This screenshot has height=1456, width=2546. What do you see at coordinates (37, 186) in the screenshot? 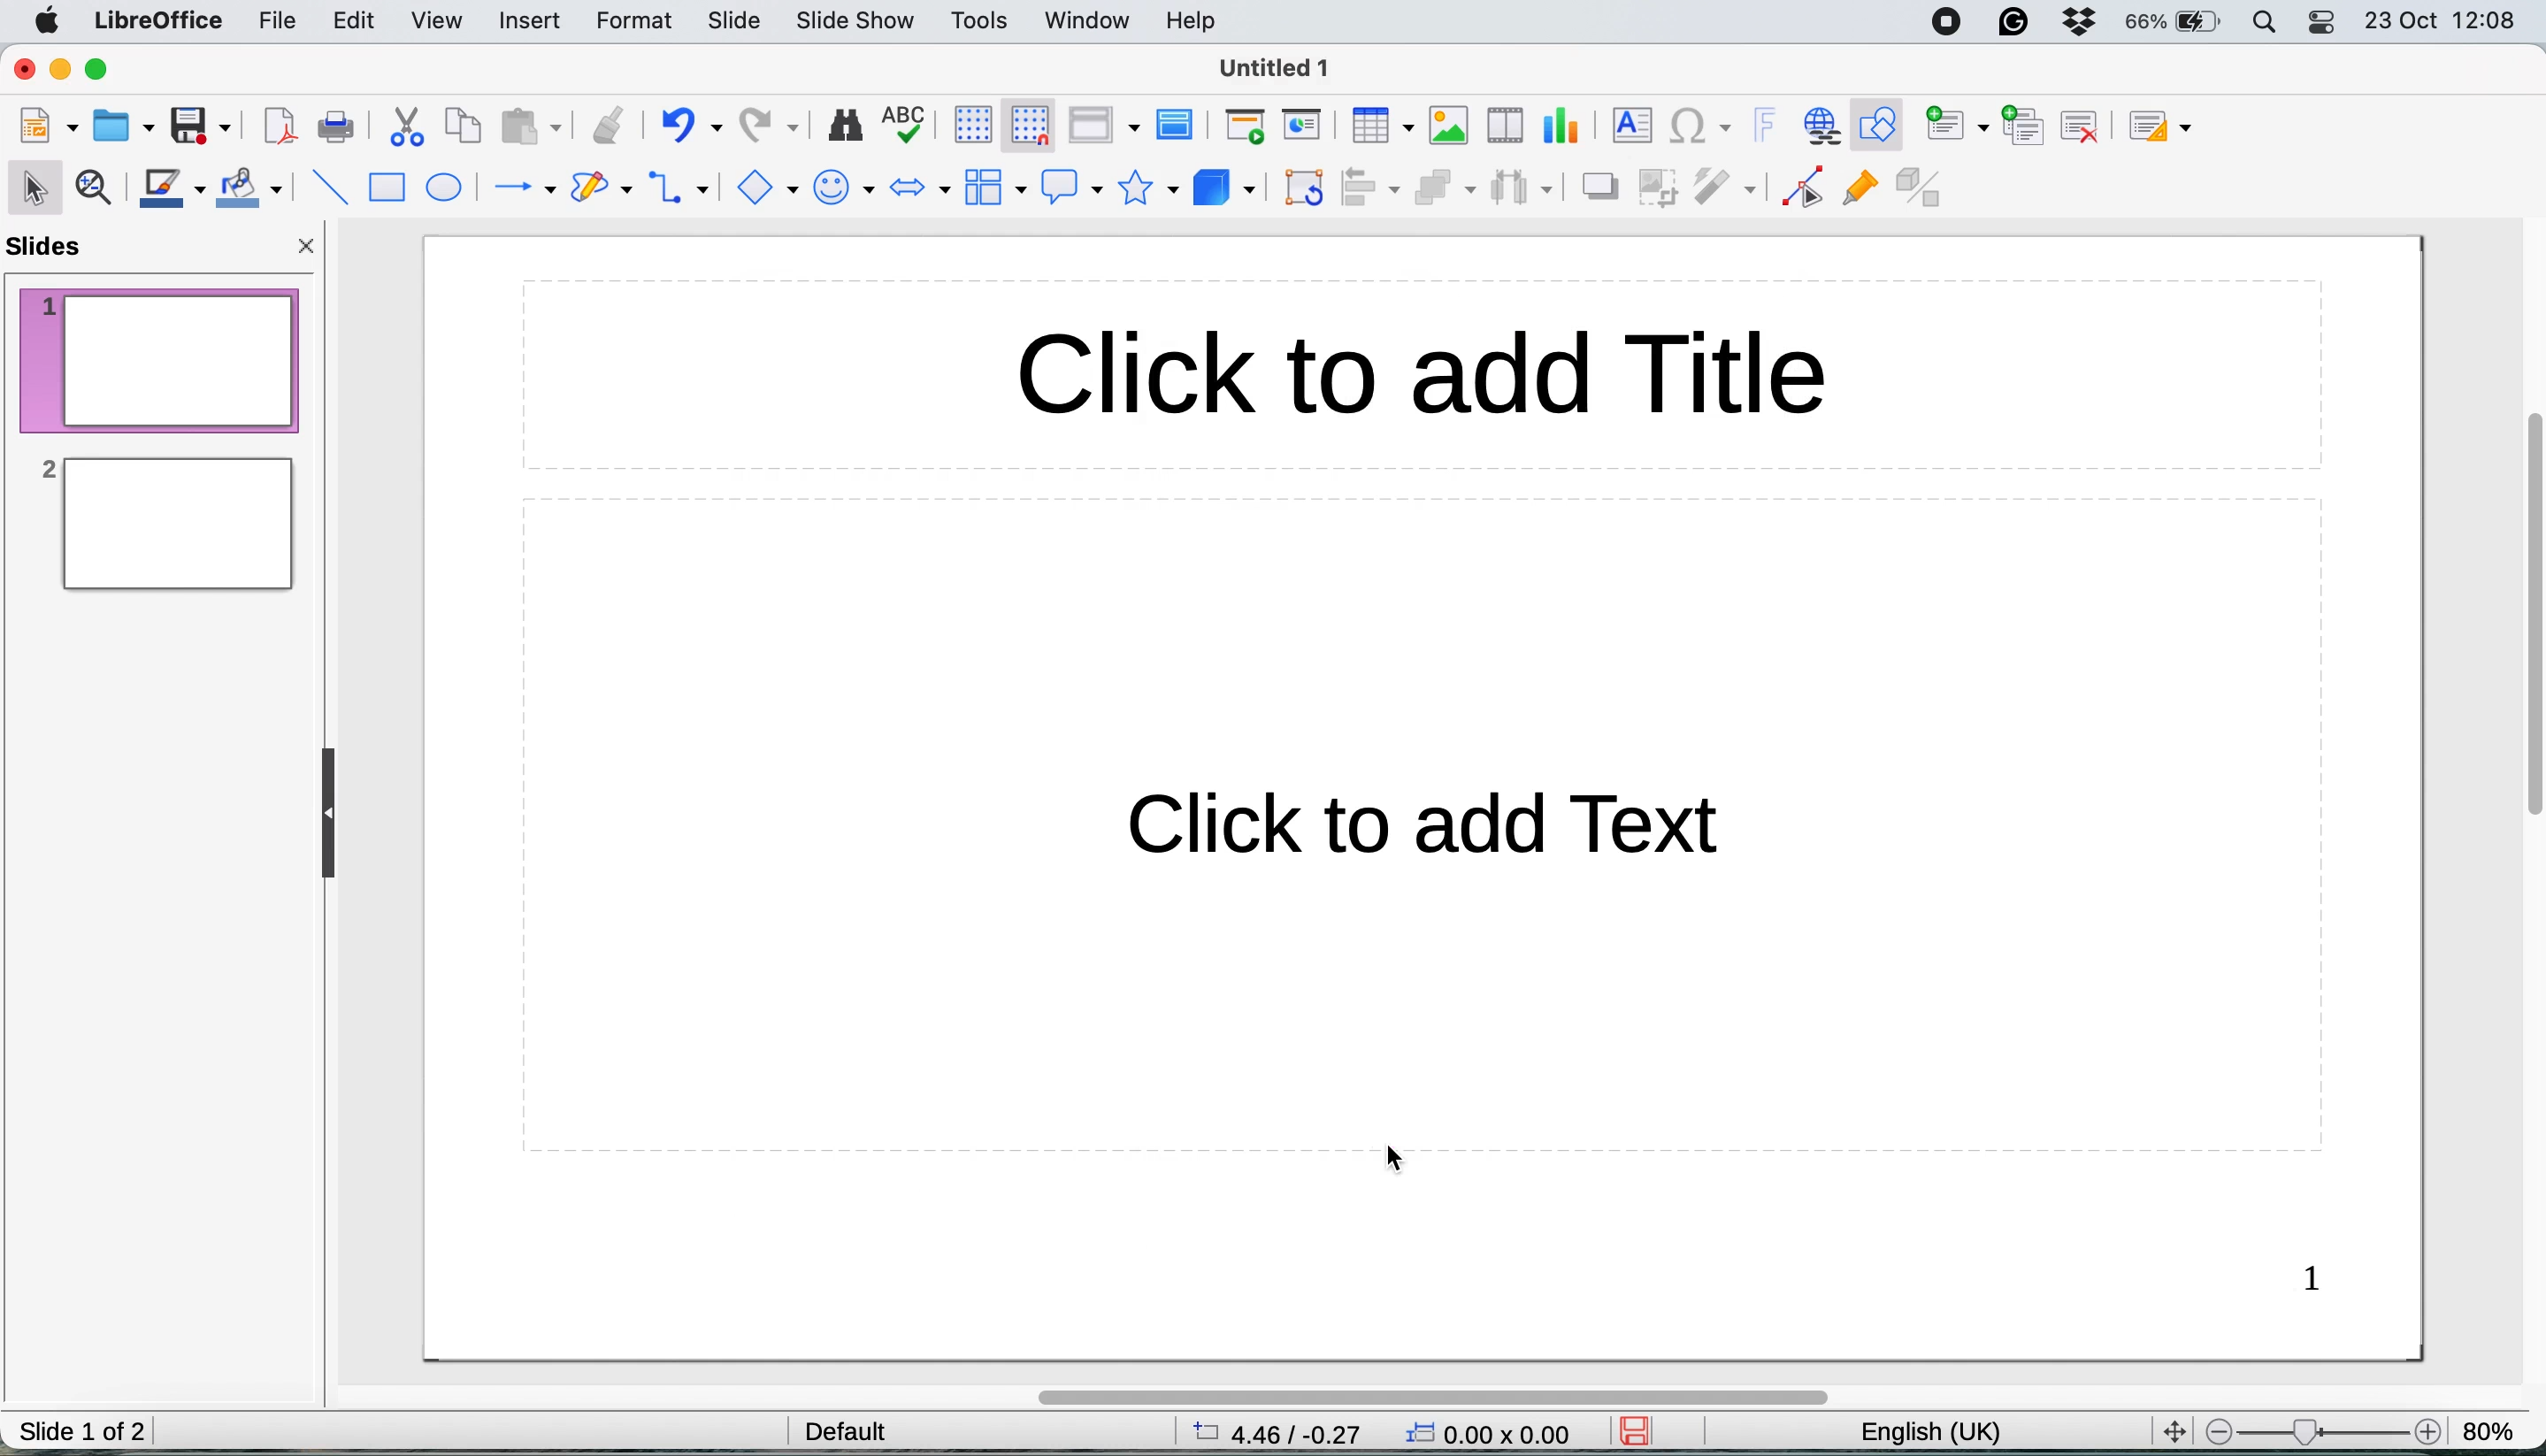
I see `selection tool` at bounding box center [37, 186].